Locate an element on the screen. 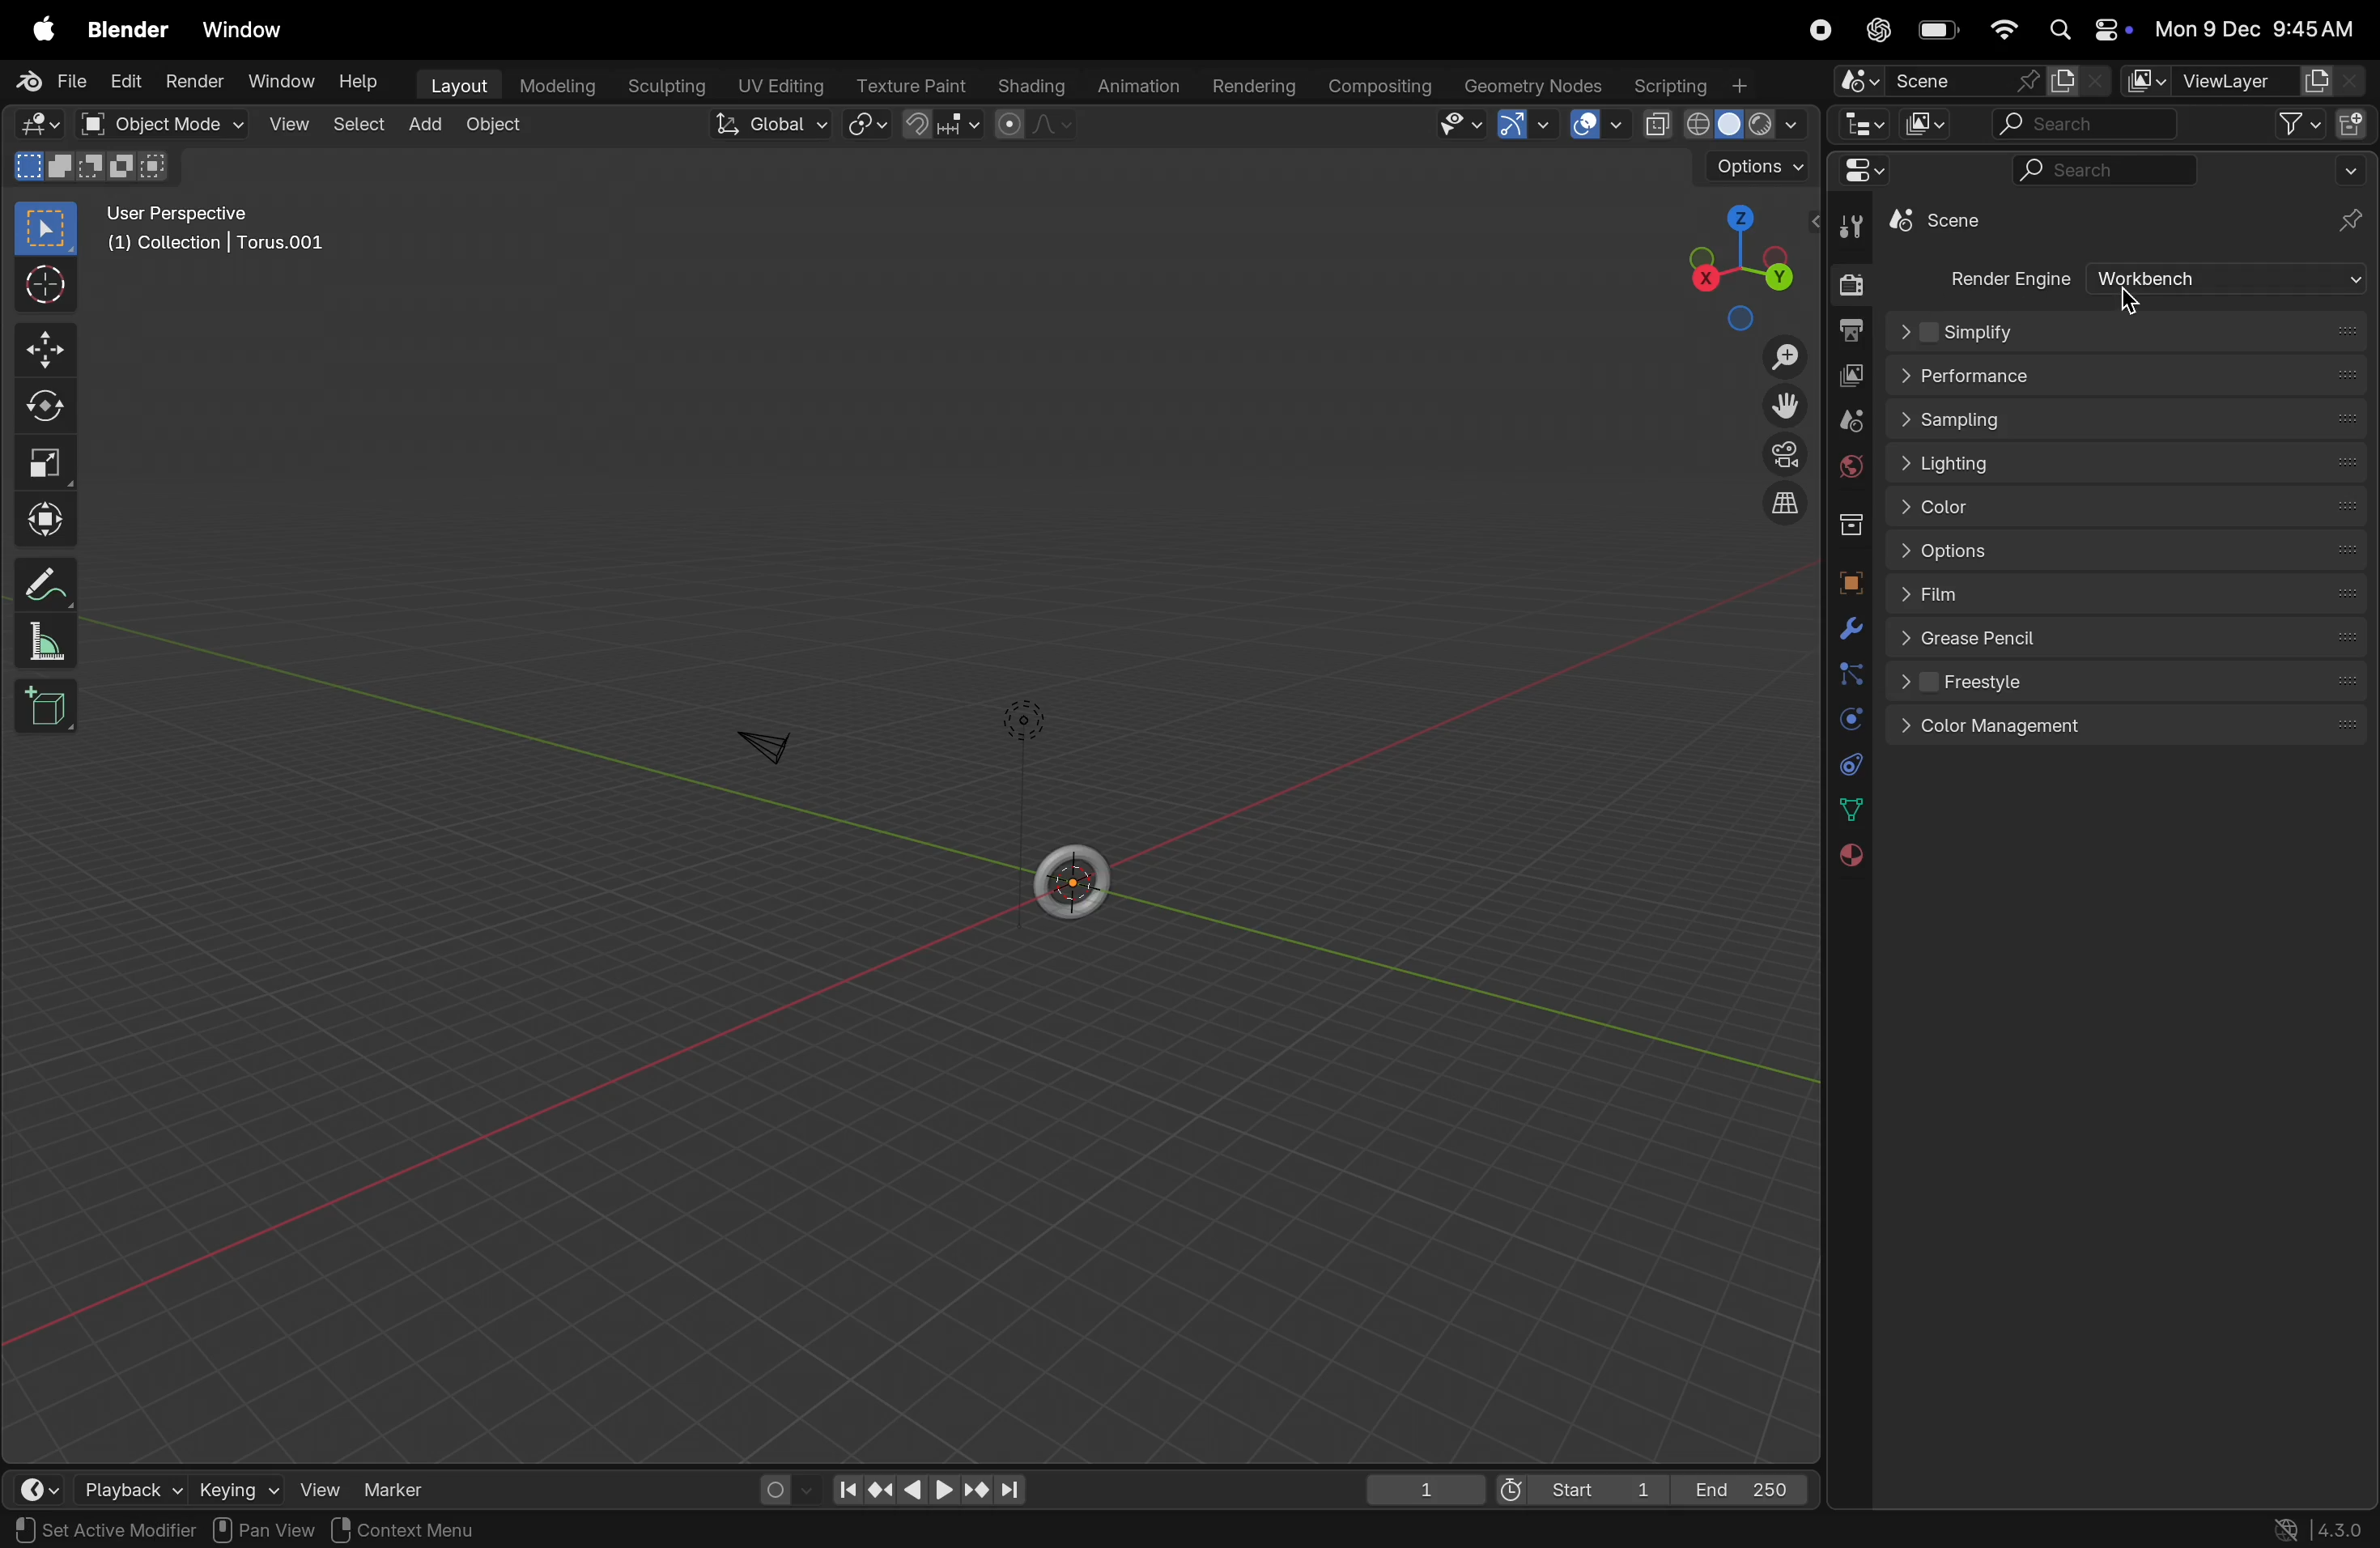 The height and width of the screenshot is (1548, 2380). object mode is located at coordinates (164, 125).